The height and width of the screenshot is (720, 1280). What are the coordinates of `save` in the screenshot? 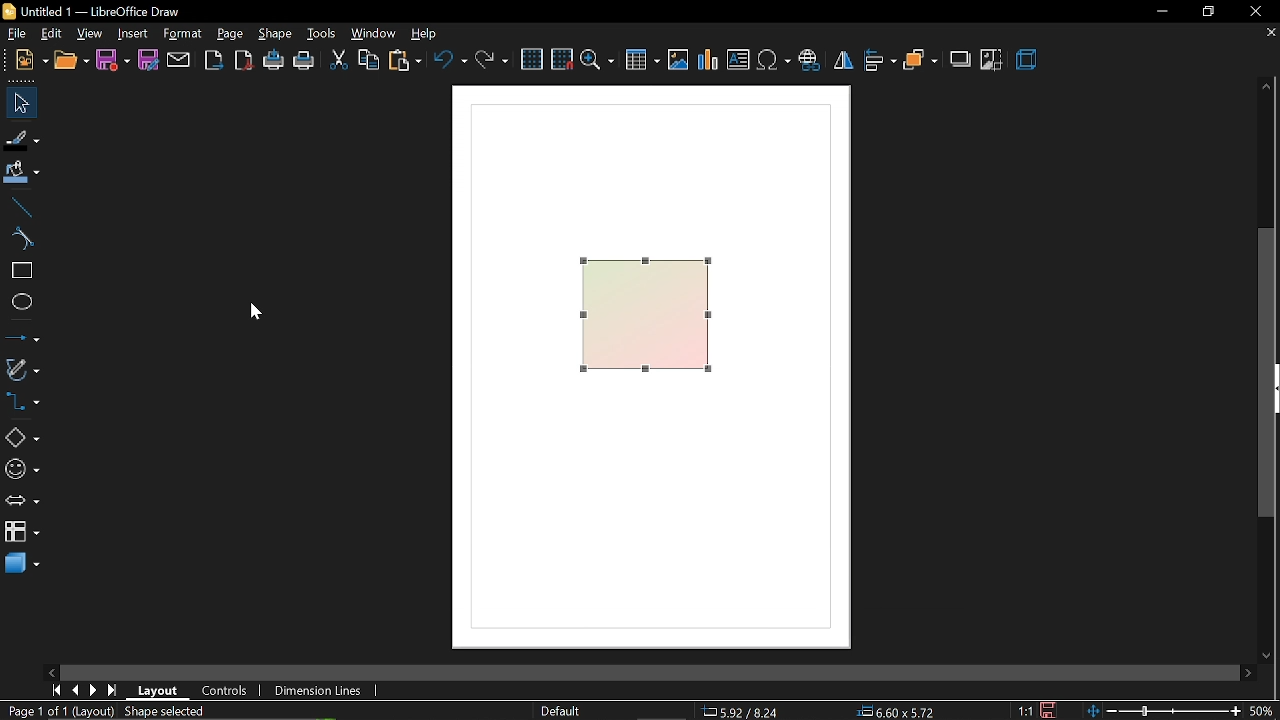 It's located at (112, 61).